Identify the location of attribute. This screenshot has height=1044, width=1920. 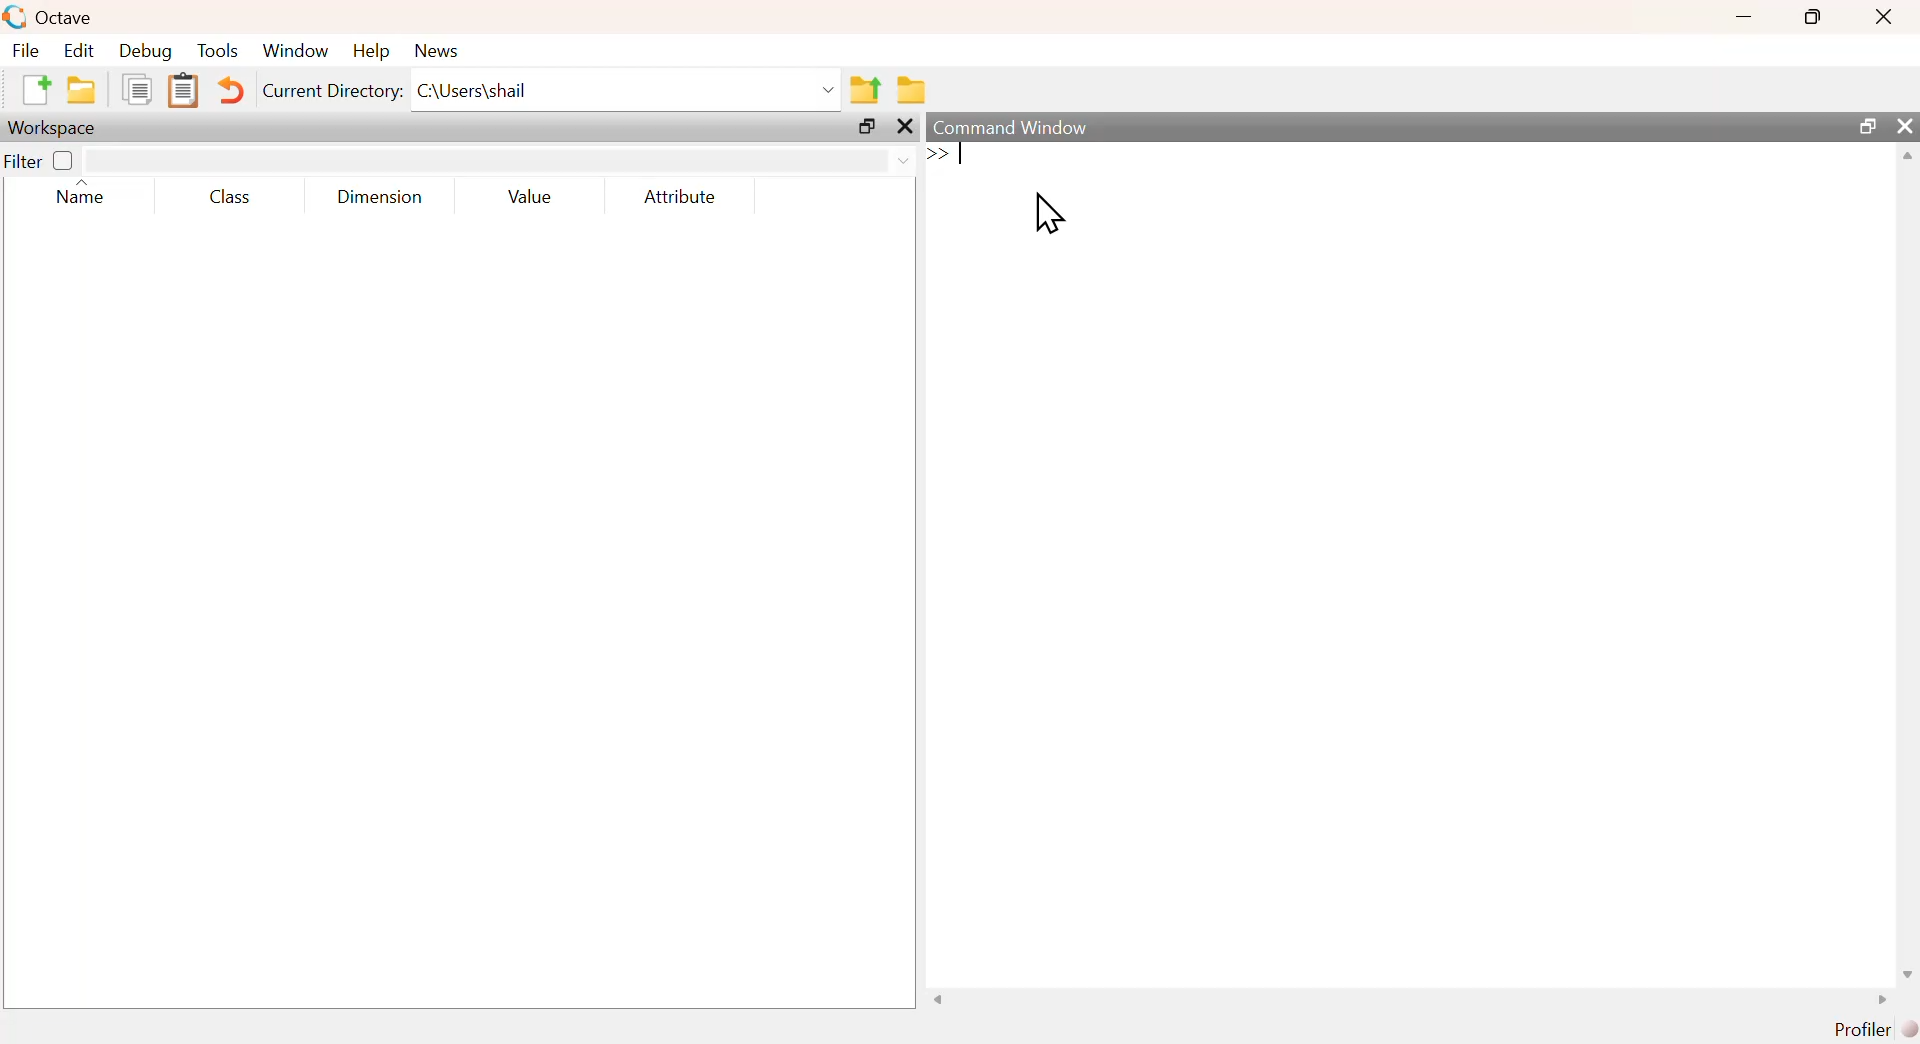
(679, 198).